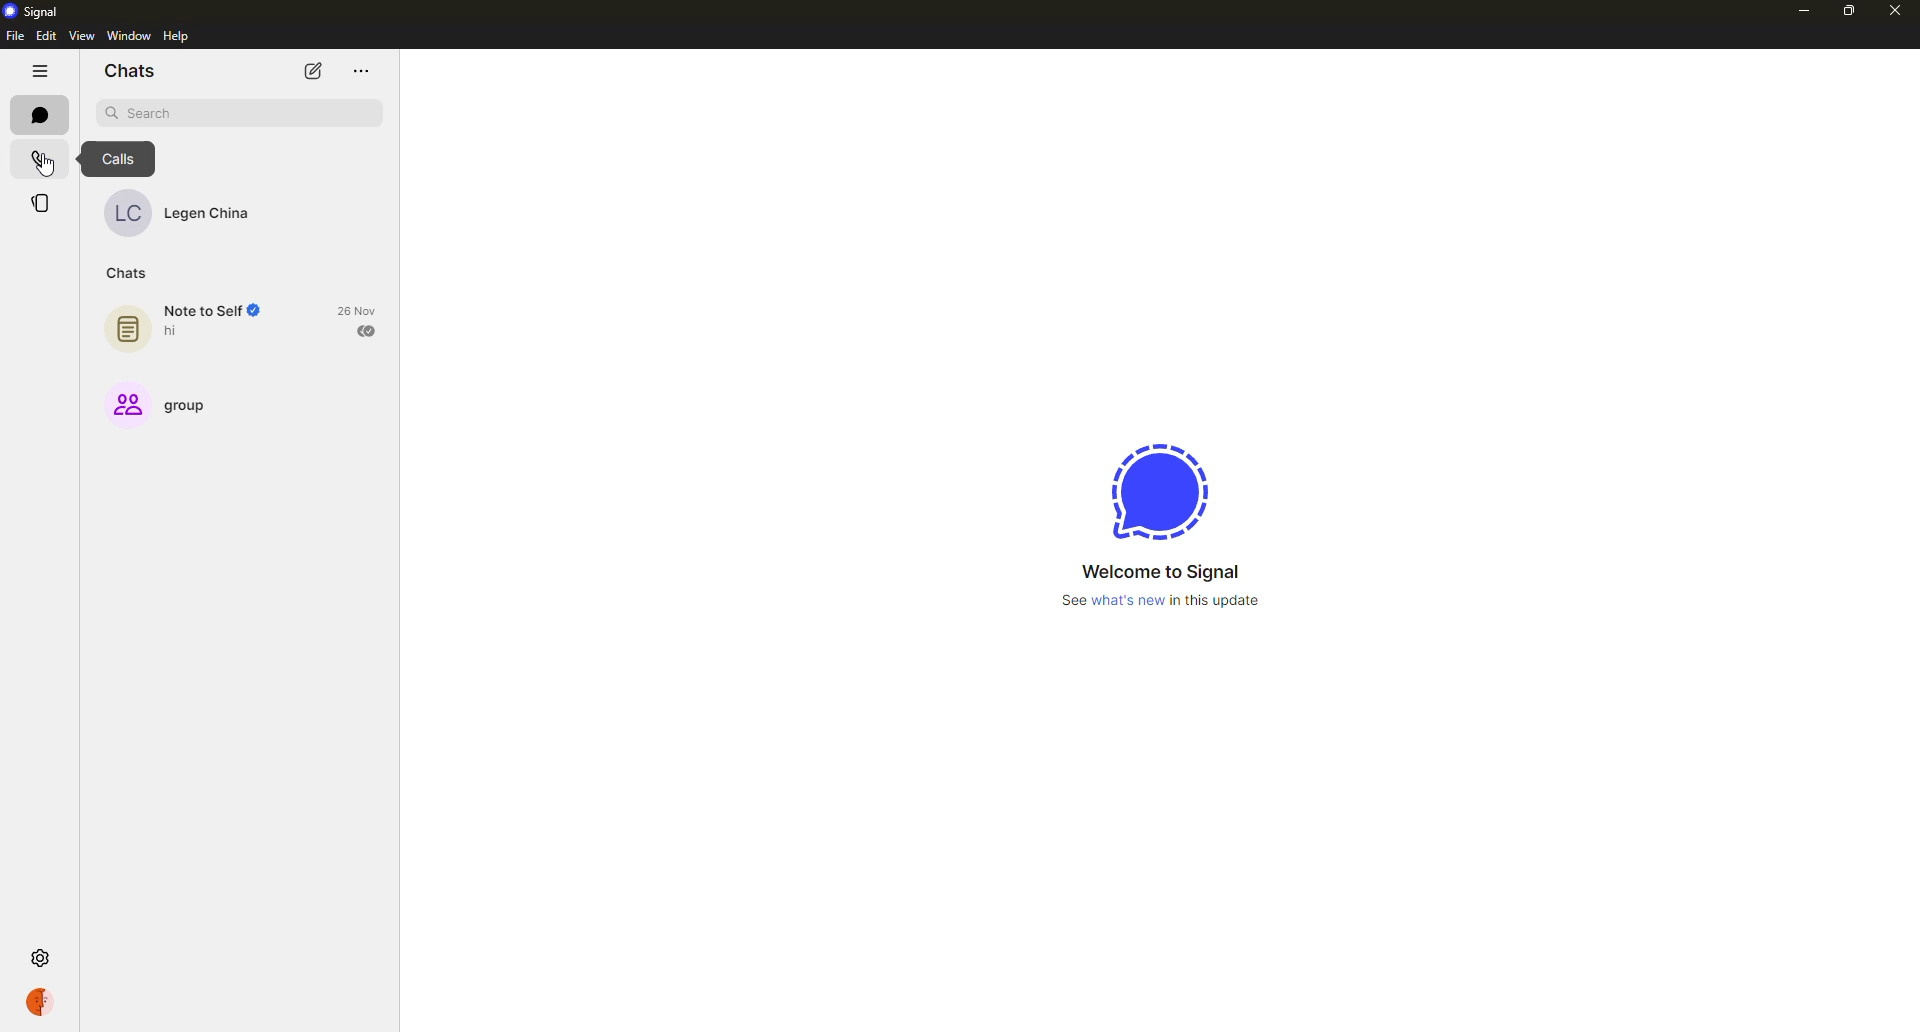  What do you see at coordinates (14, 35) in the screenshot?
I see `file` at bounding box center [14, 35].